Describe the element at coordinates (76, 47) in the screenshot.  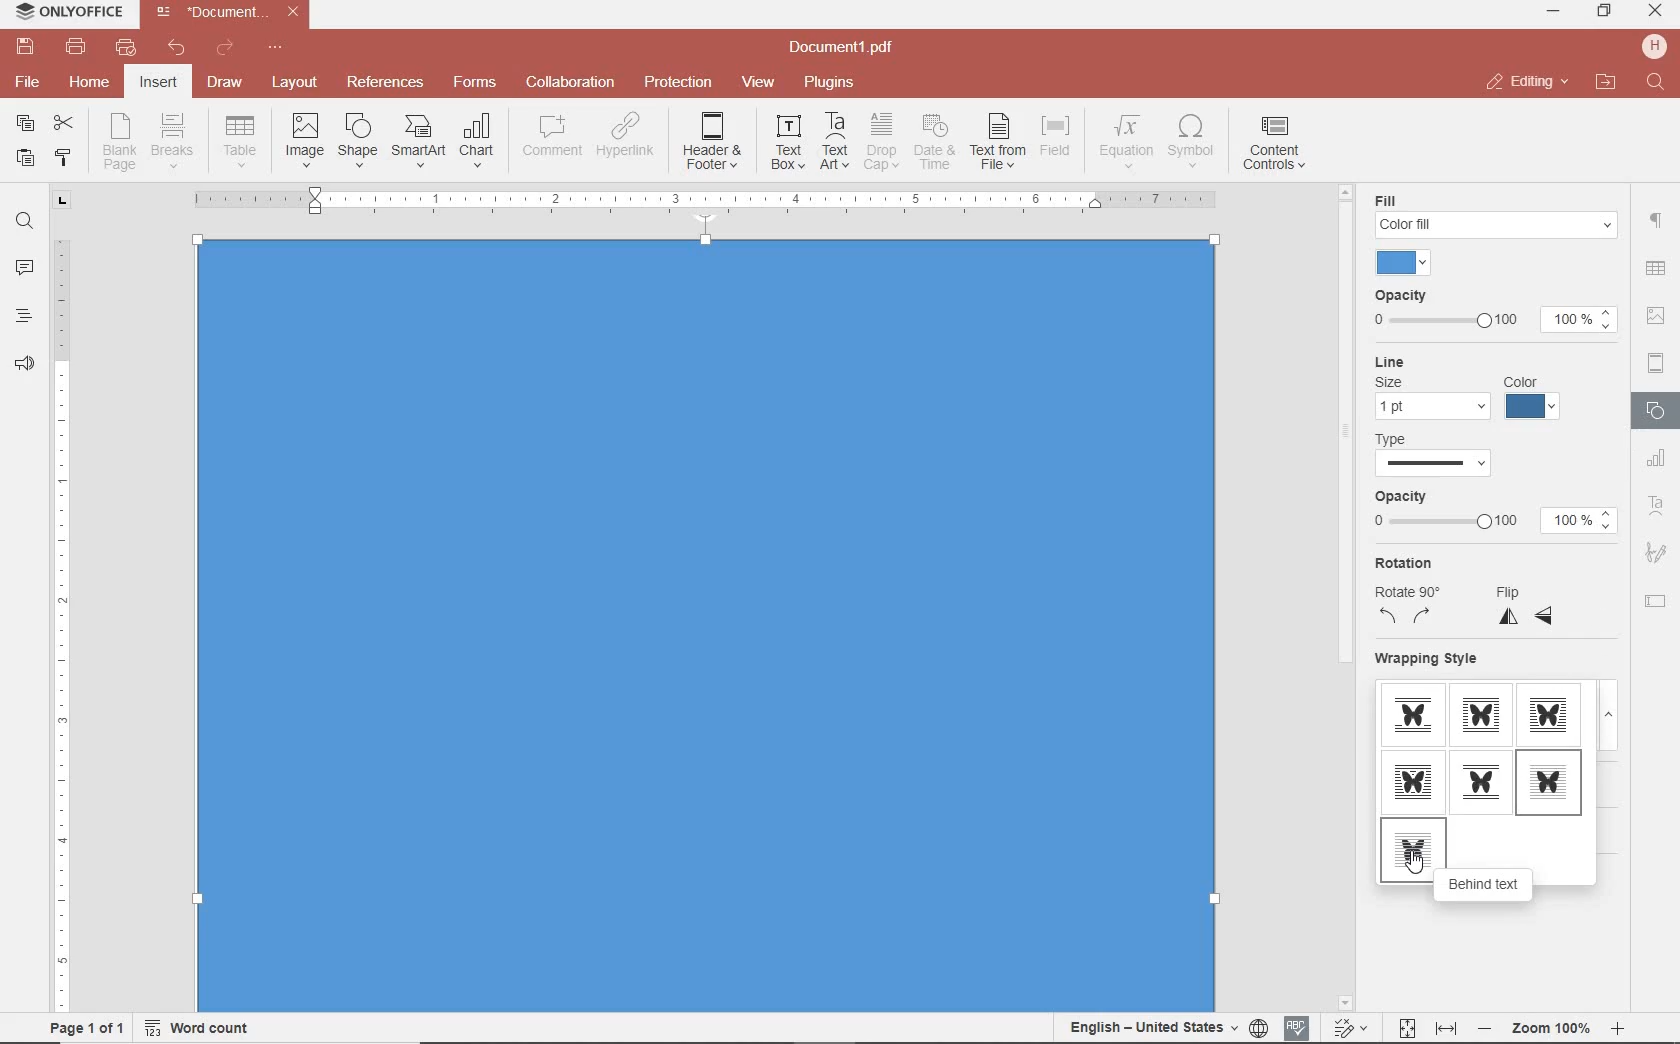
I see `print file` at that location.